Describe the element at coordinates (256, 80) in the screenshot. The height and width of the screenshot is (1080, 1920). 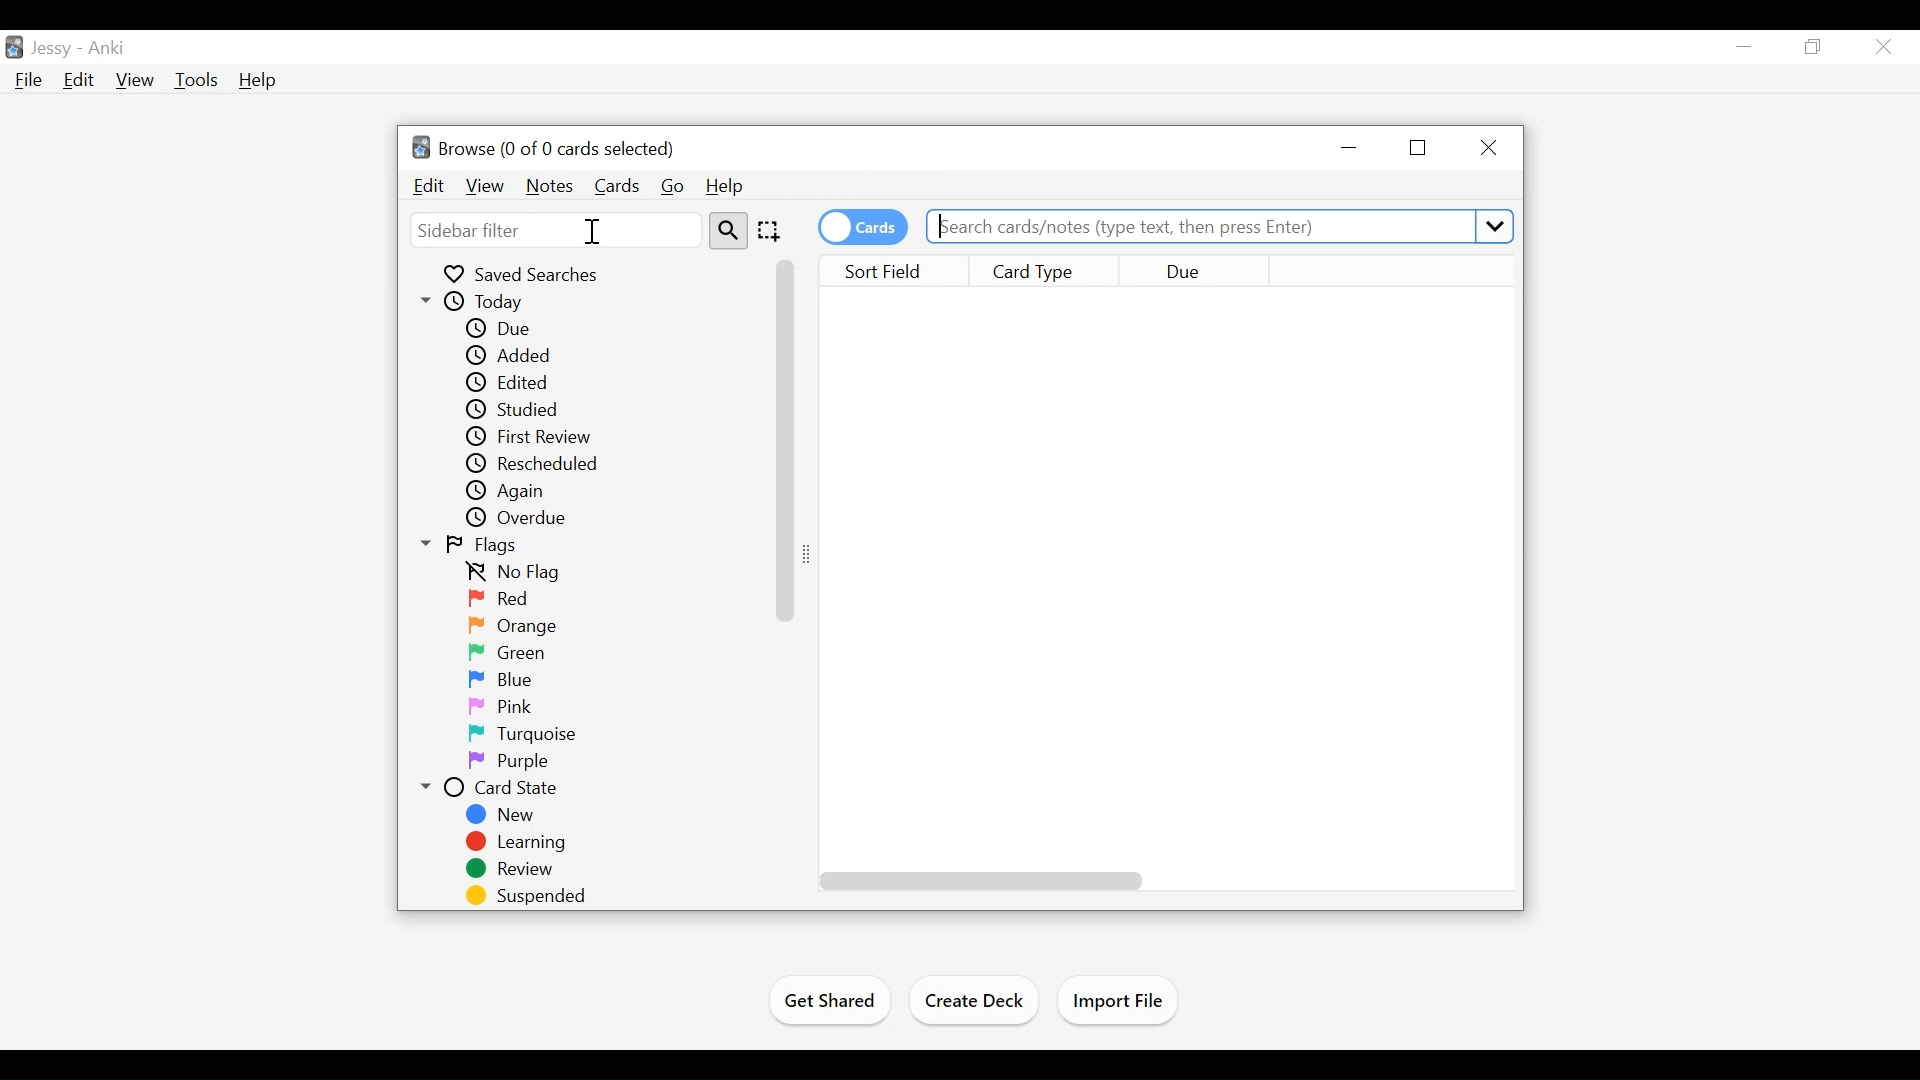
I see `Help` at that location.